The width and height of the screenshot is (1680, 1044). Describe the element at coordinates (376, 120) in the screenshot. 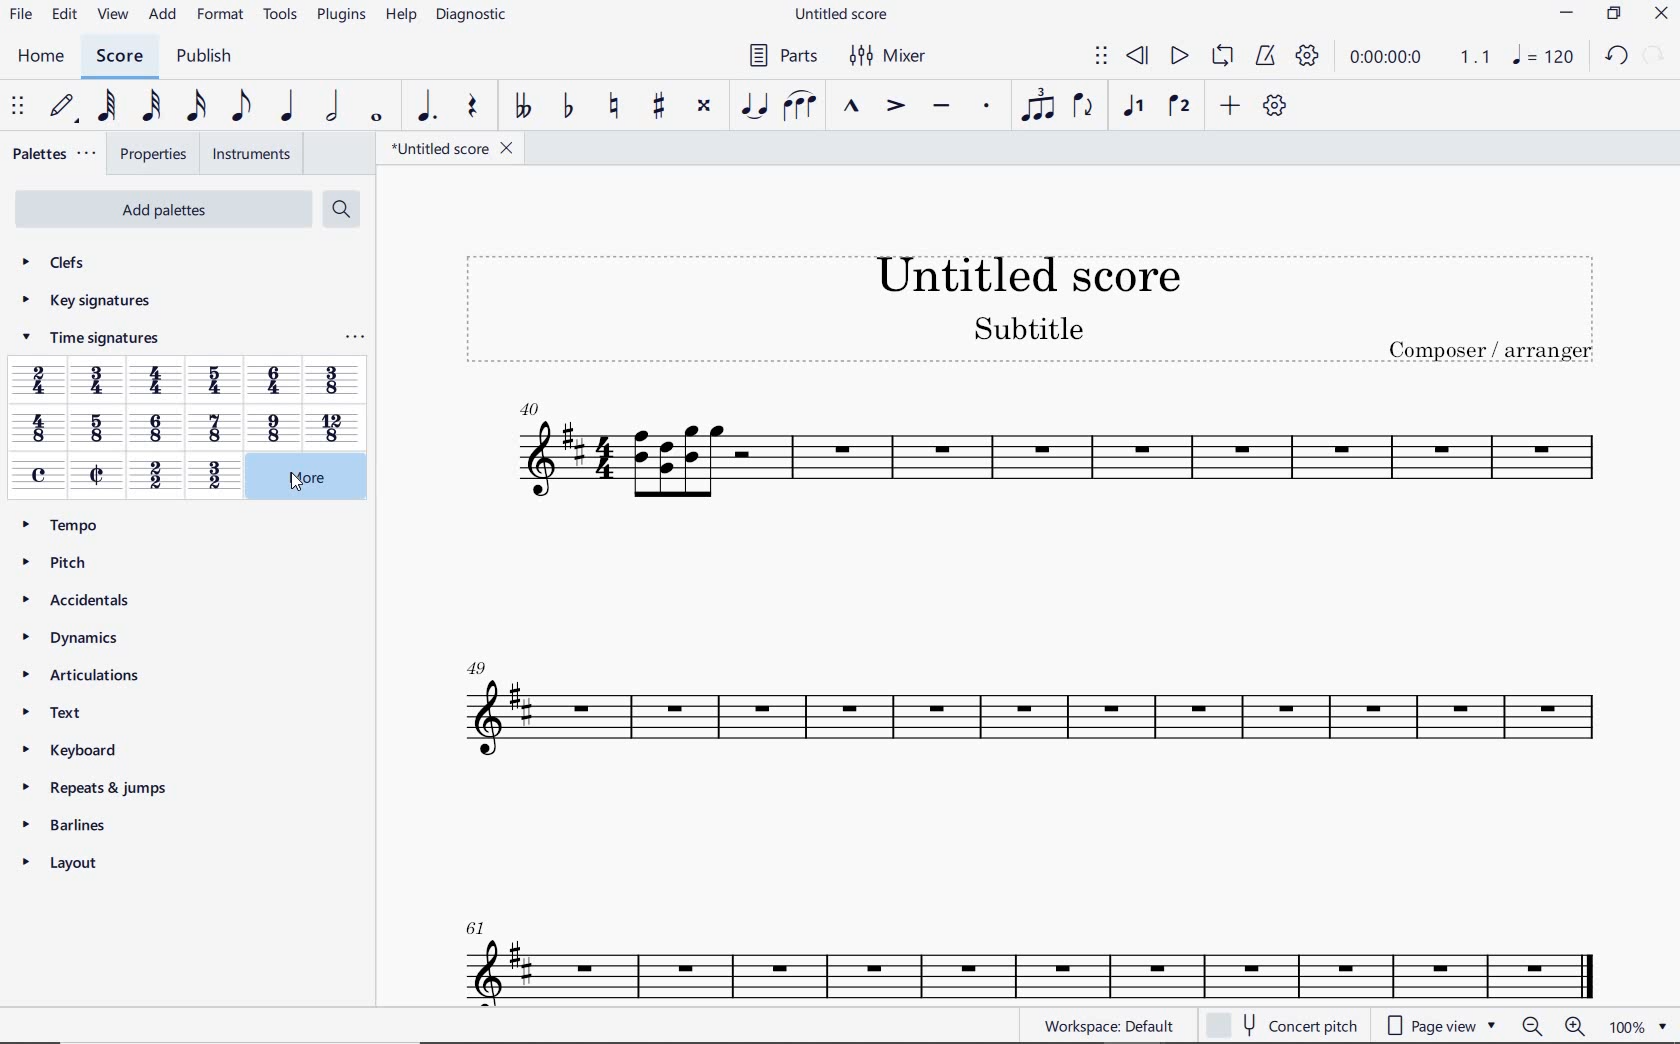

I see `WHOLE NOTE` at that location.